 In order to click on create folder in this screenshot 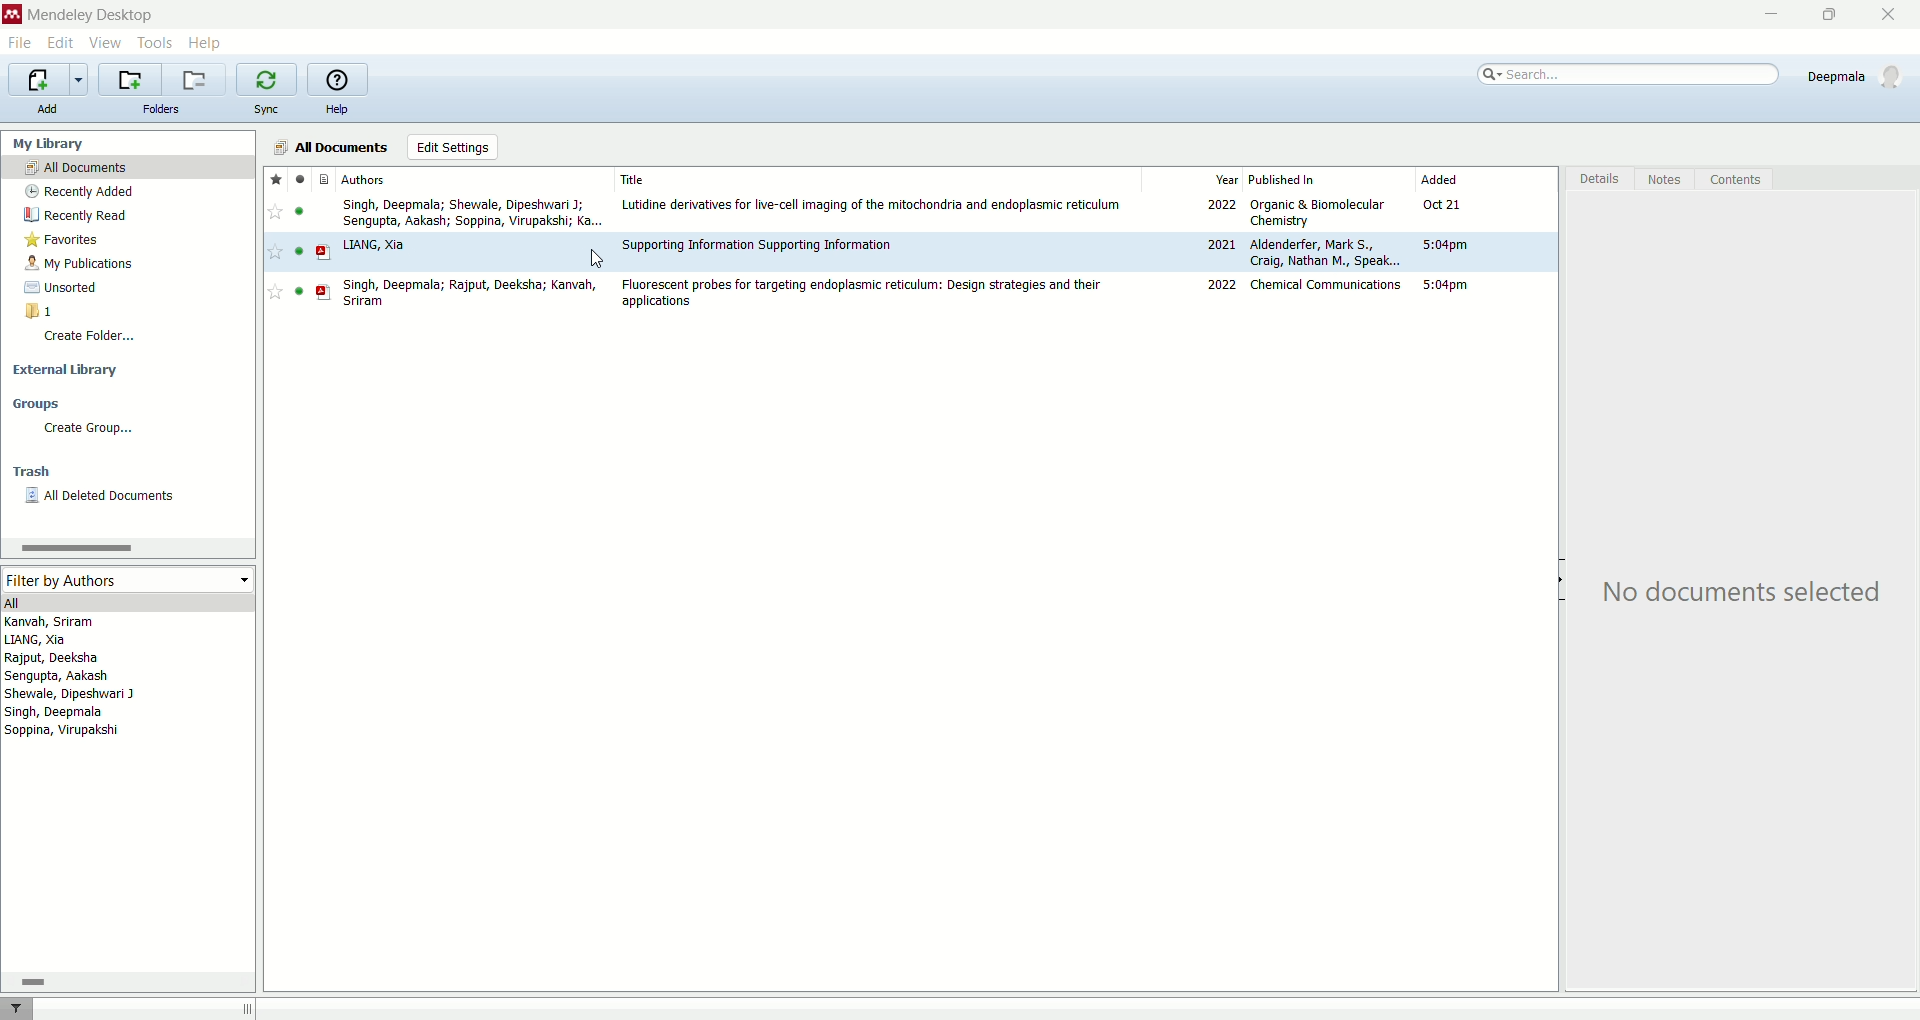, I will do `click(93, 340)`.